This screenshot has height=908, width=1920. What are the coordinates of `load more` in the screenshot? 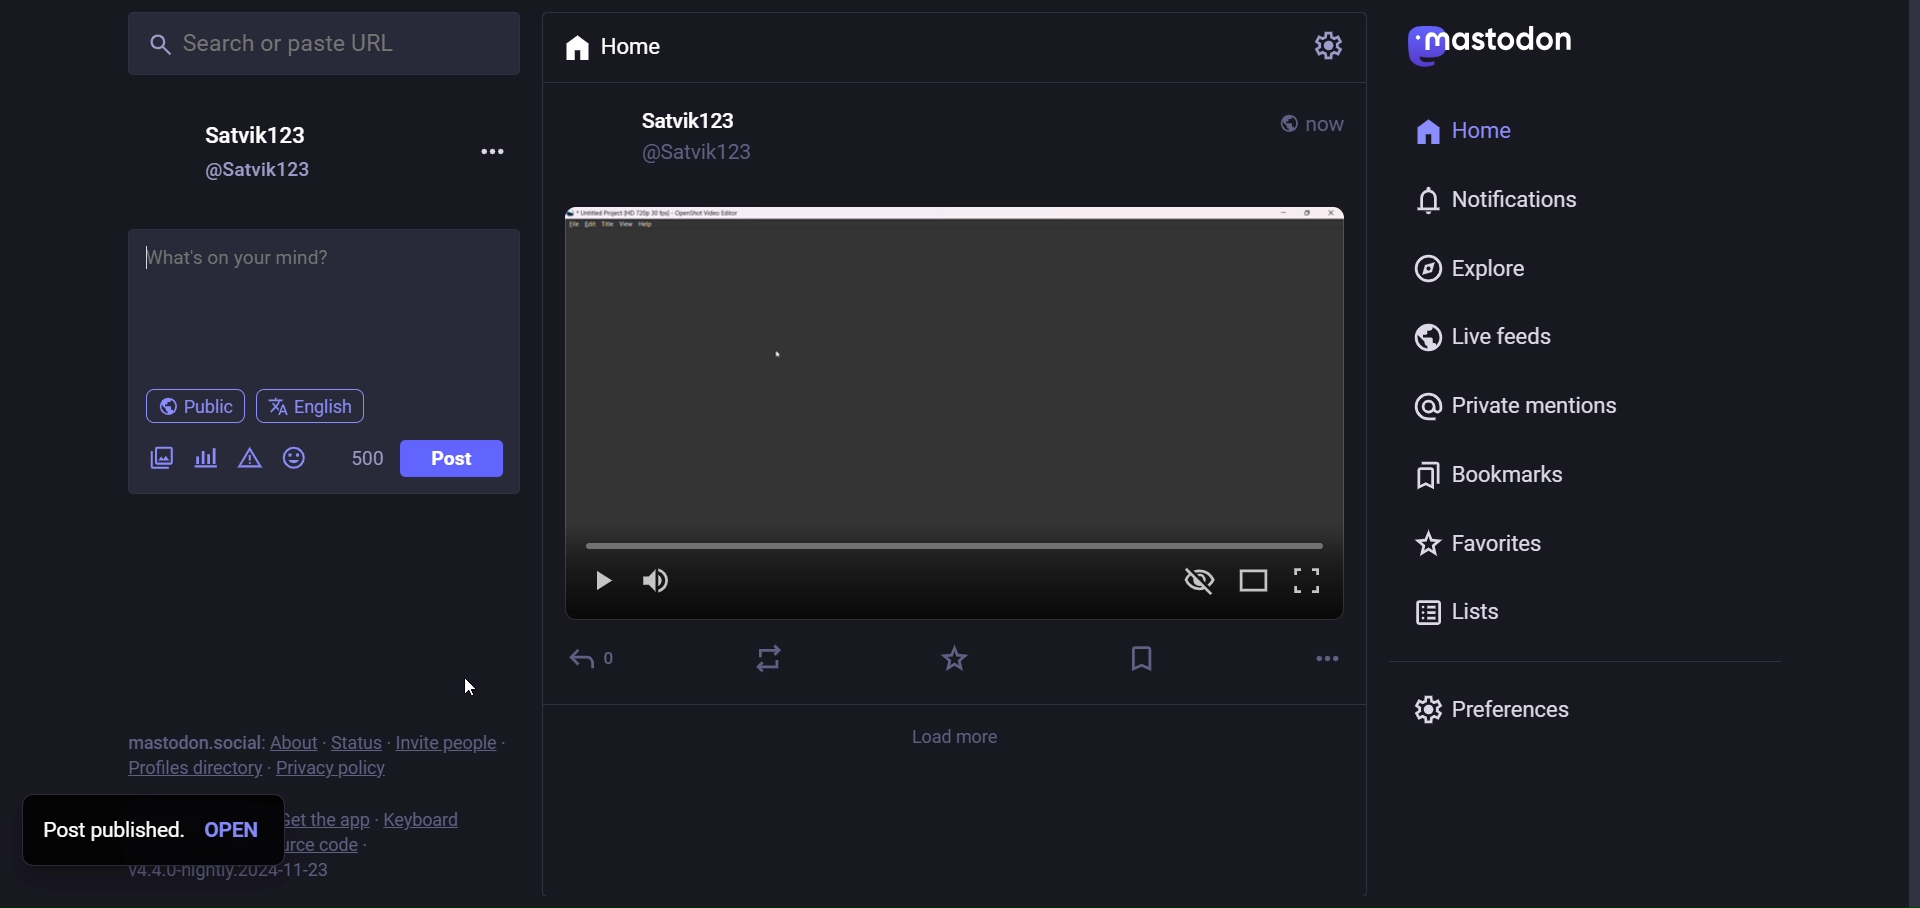 It's located at (959, 736).